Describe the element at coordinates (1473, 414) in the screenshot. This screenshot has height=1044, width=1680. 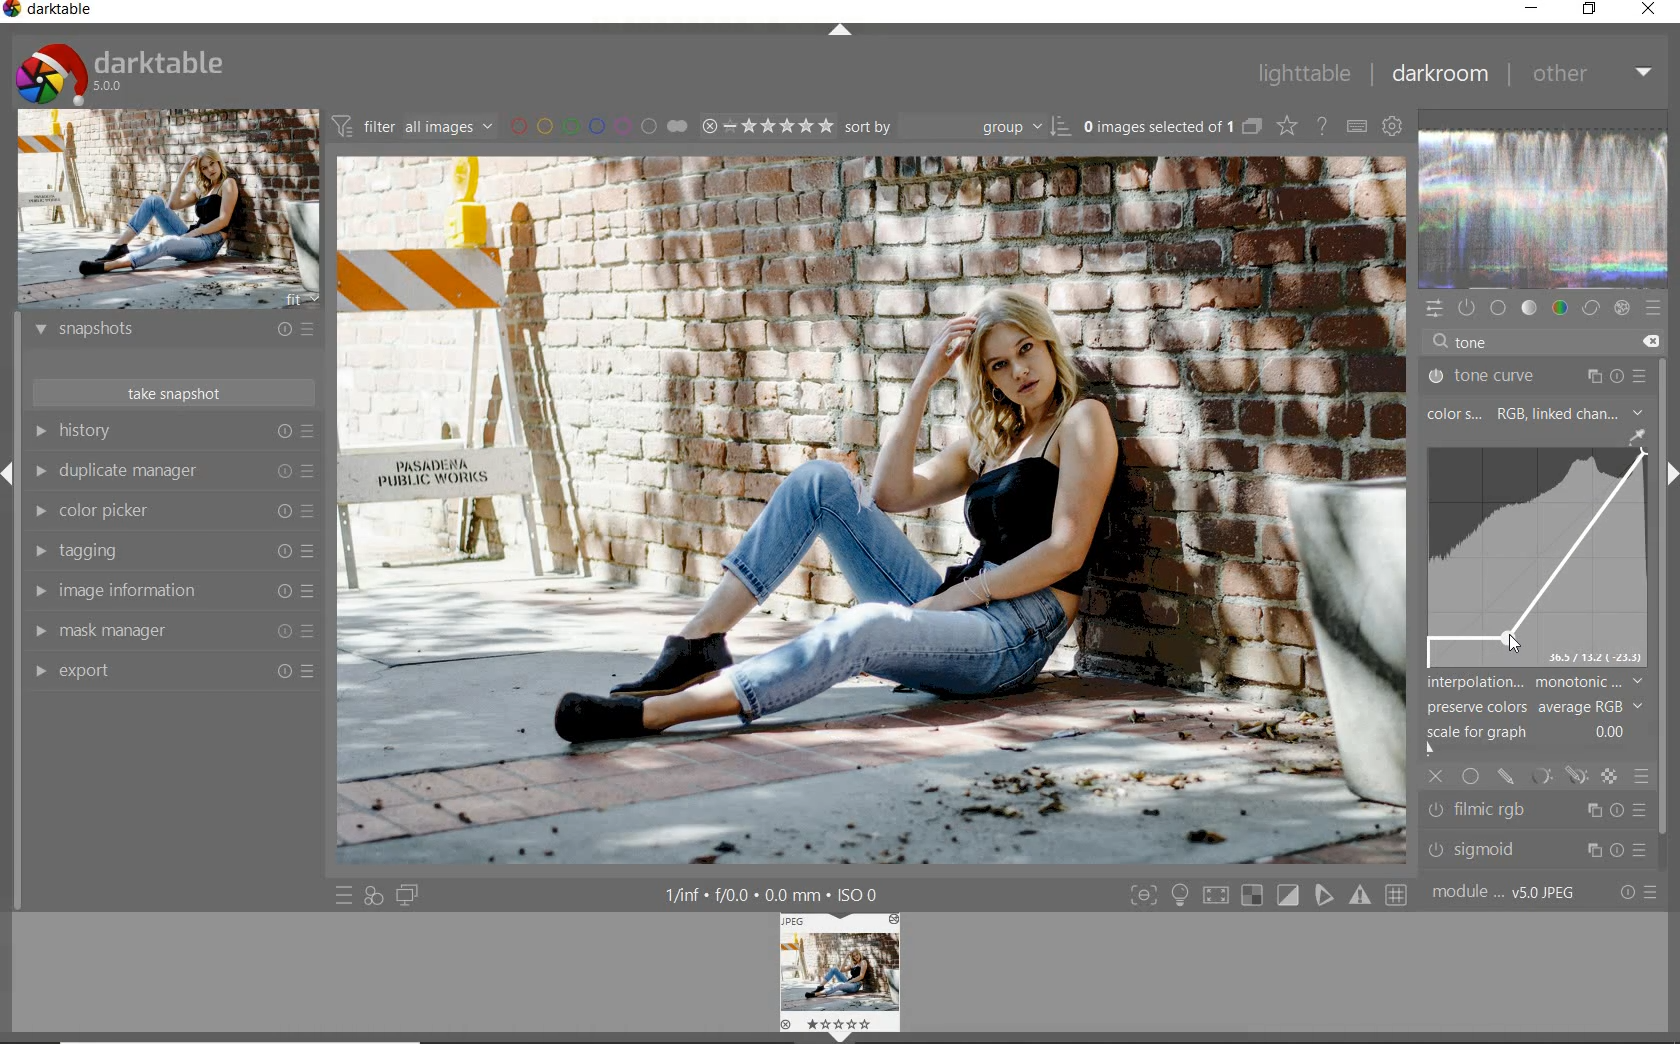
I see `color s.. RGB` at that location.